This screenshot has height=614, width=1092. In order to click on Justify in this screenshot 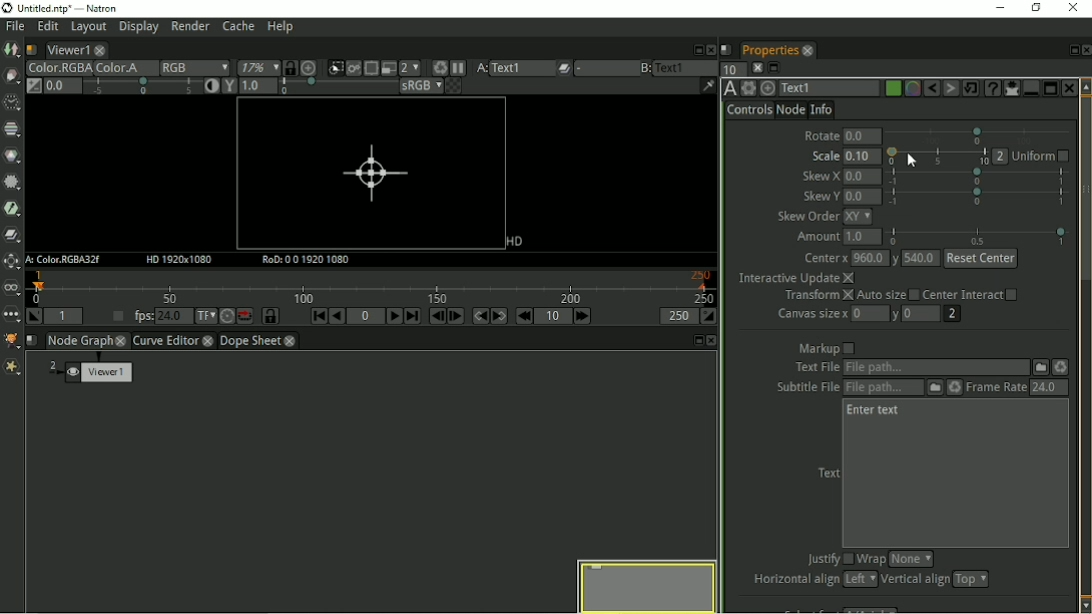, I will do `click(827, 558)`.